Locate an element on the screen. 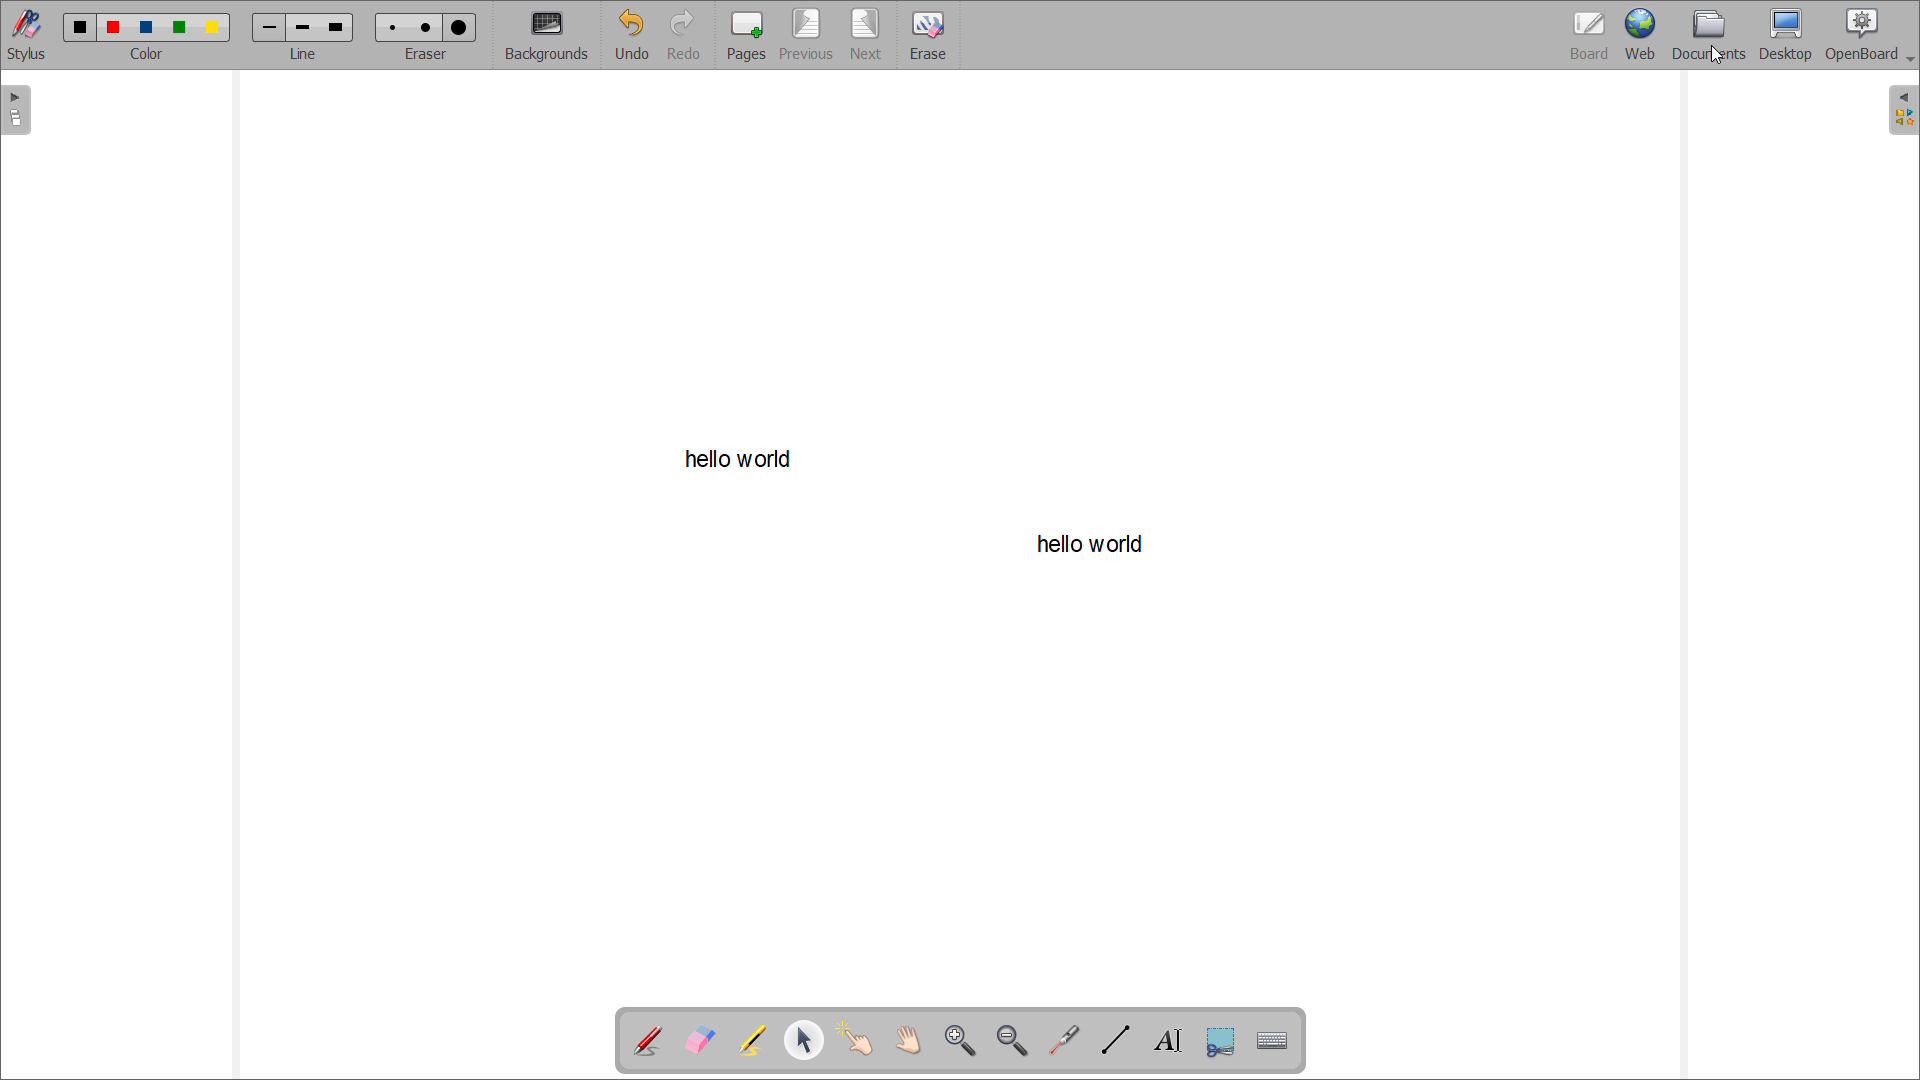  open pages view is located at coordinates (17, 109).